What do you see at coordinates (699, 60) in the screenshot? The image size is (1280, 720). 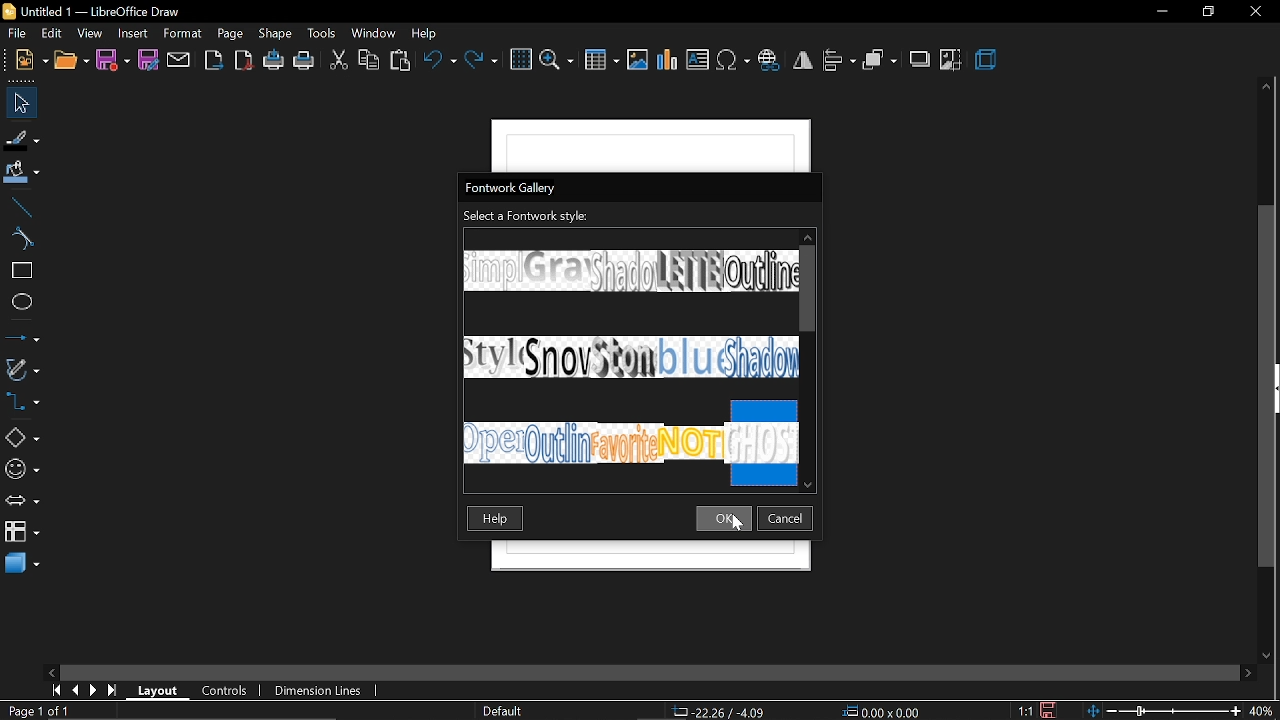 I see `insert text` at bounding box center [699, 60].